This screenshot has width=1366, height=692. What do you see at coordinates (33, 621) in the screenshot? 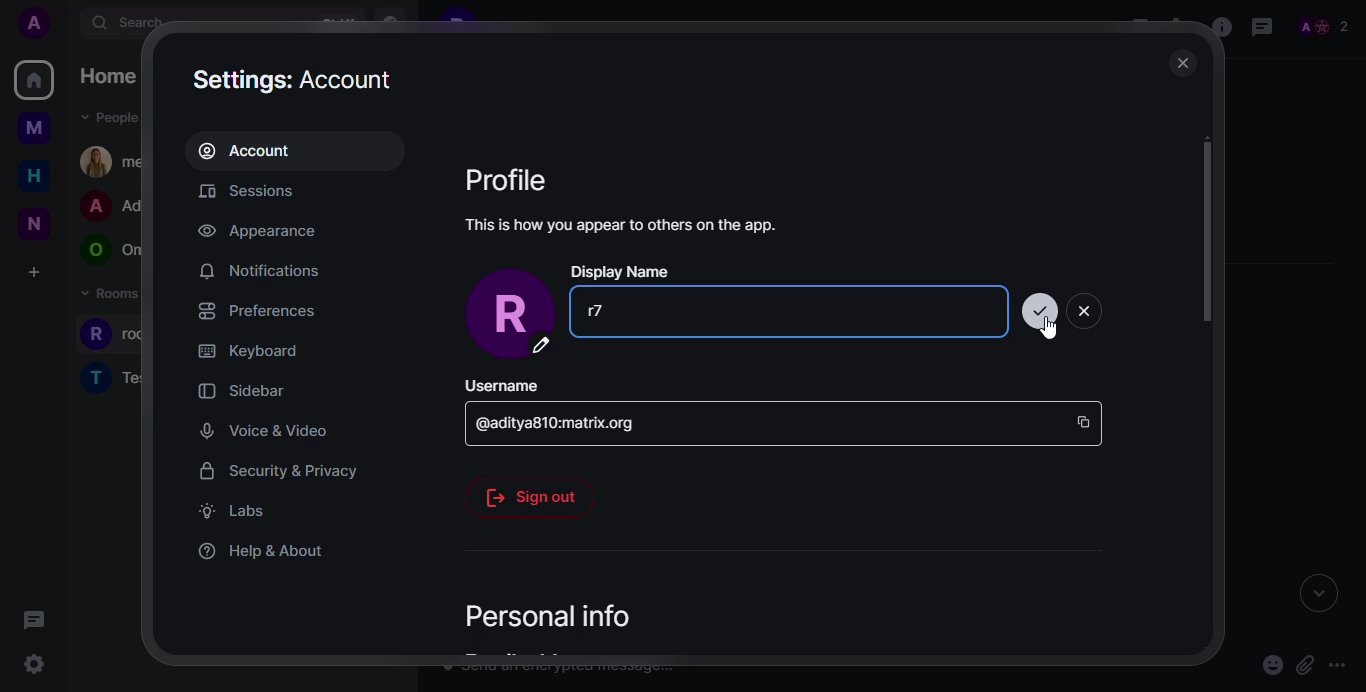
I see `threads` at bounding box center [33, 621].